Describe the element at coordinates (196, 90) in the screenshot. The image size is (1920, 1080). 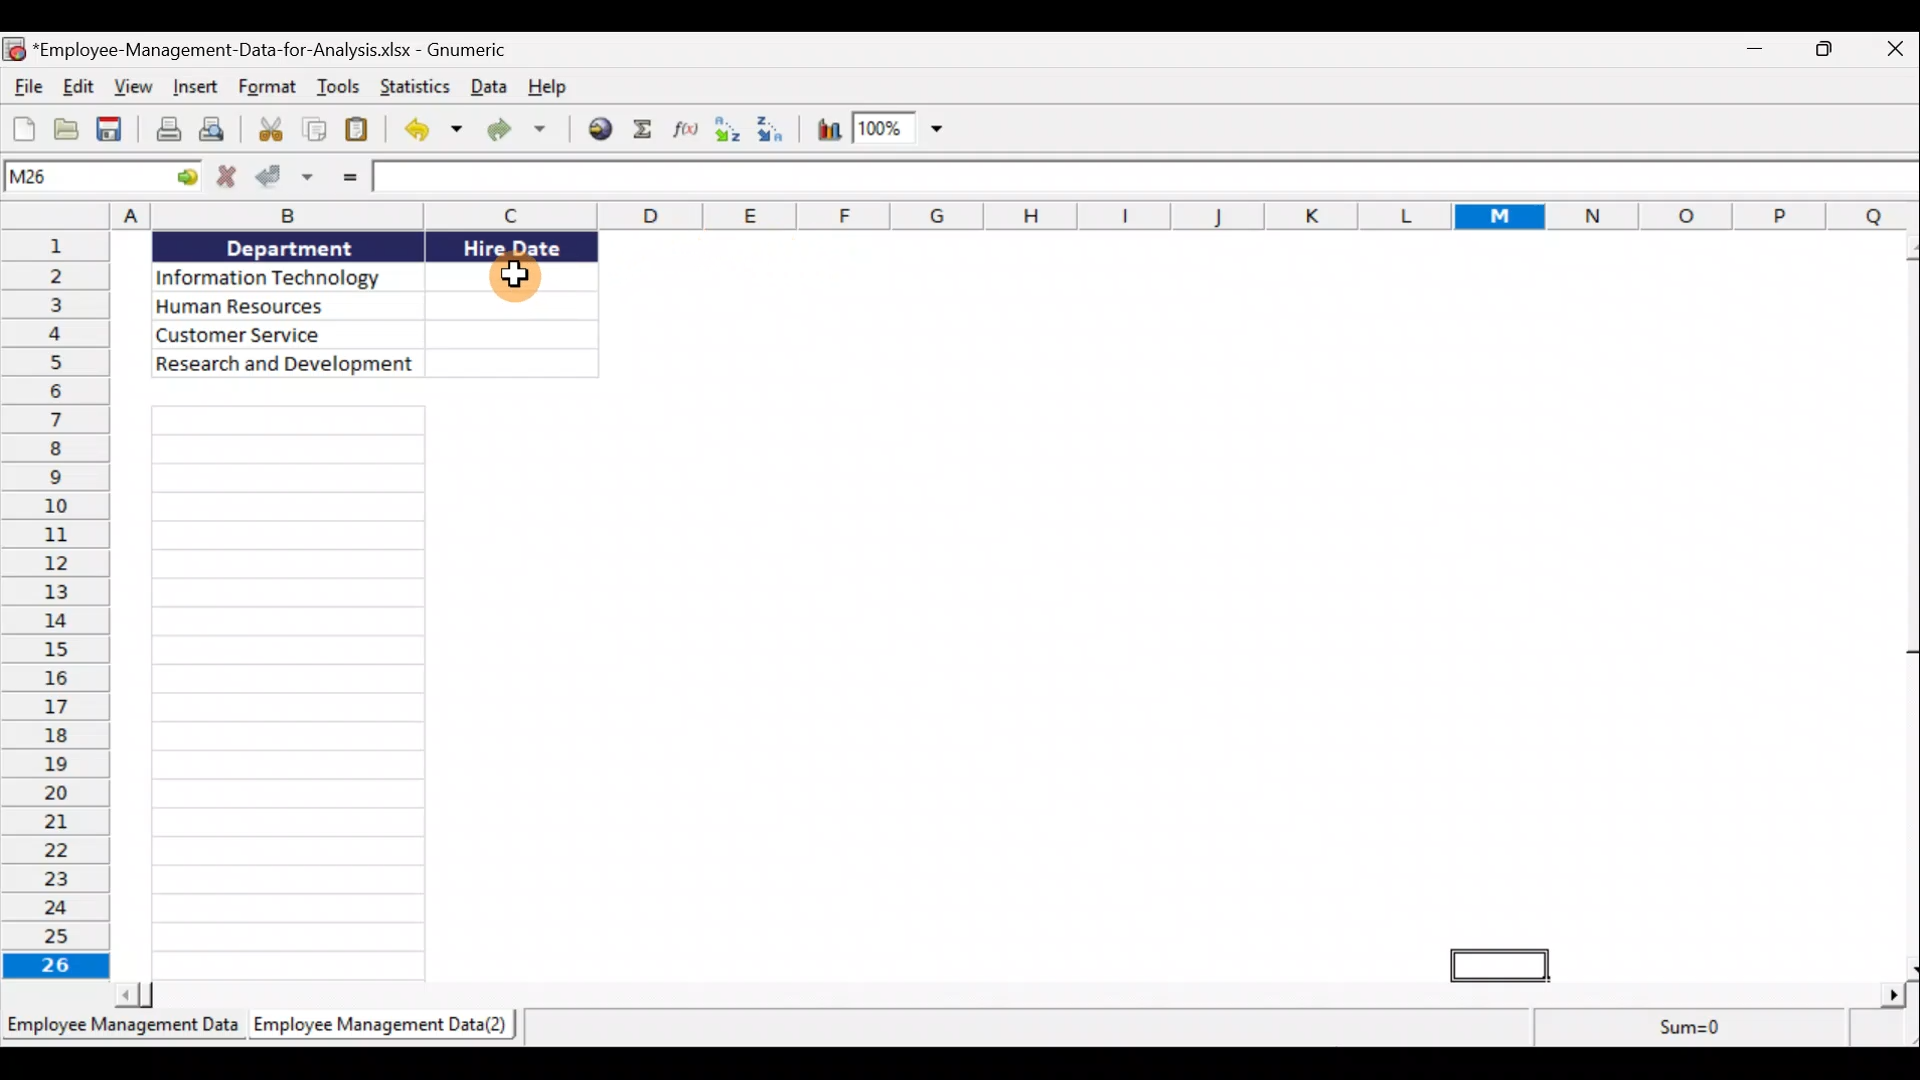
I see `Insert` at that location.